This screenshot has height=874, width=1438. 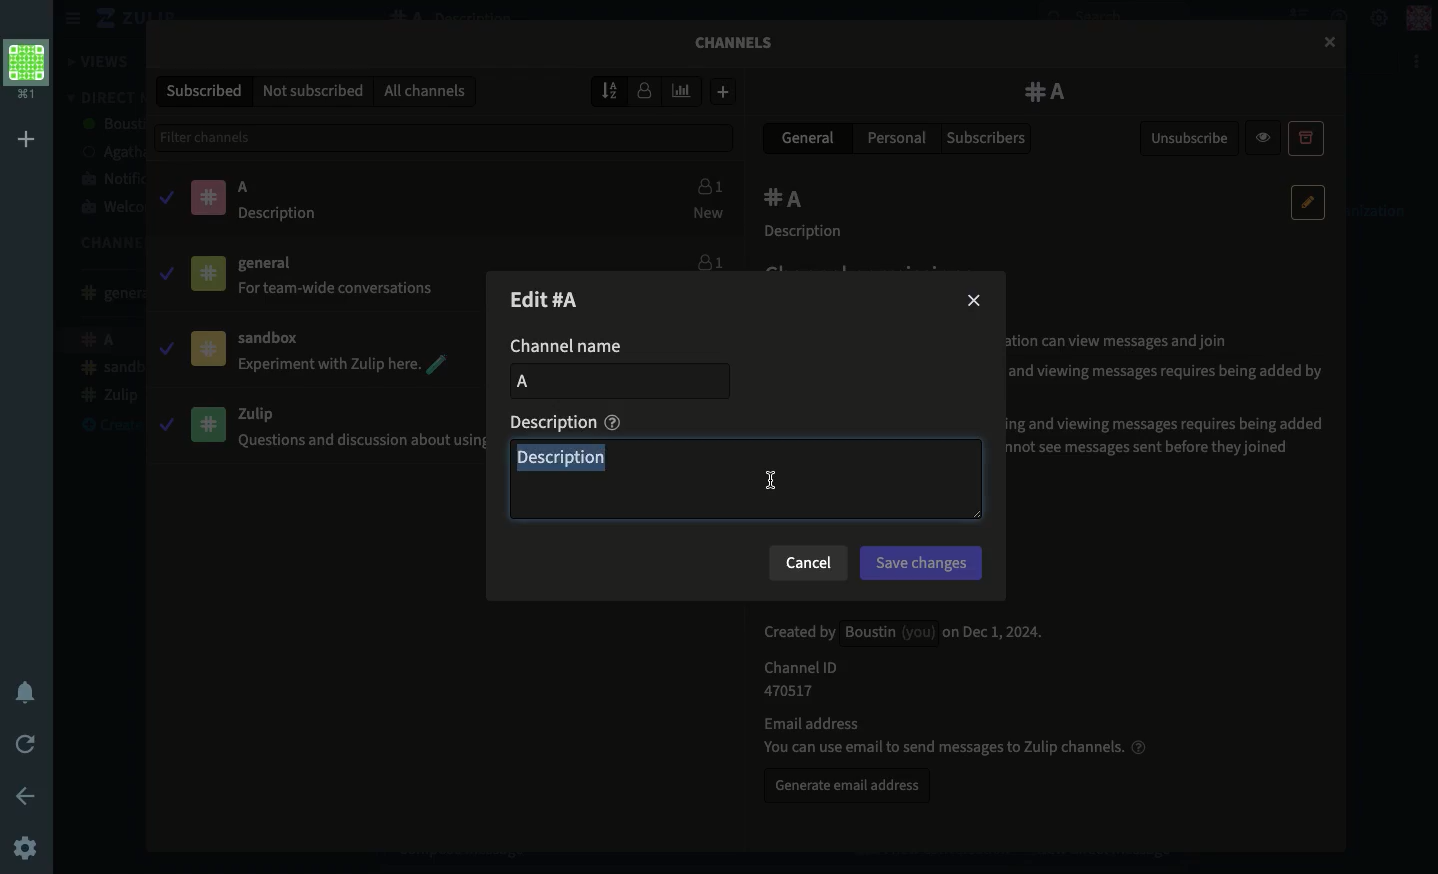 What do you see at coordinates (314, 91) in the screenshot?
I see `Not subscribed` at bounding box center [314, 91].